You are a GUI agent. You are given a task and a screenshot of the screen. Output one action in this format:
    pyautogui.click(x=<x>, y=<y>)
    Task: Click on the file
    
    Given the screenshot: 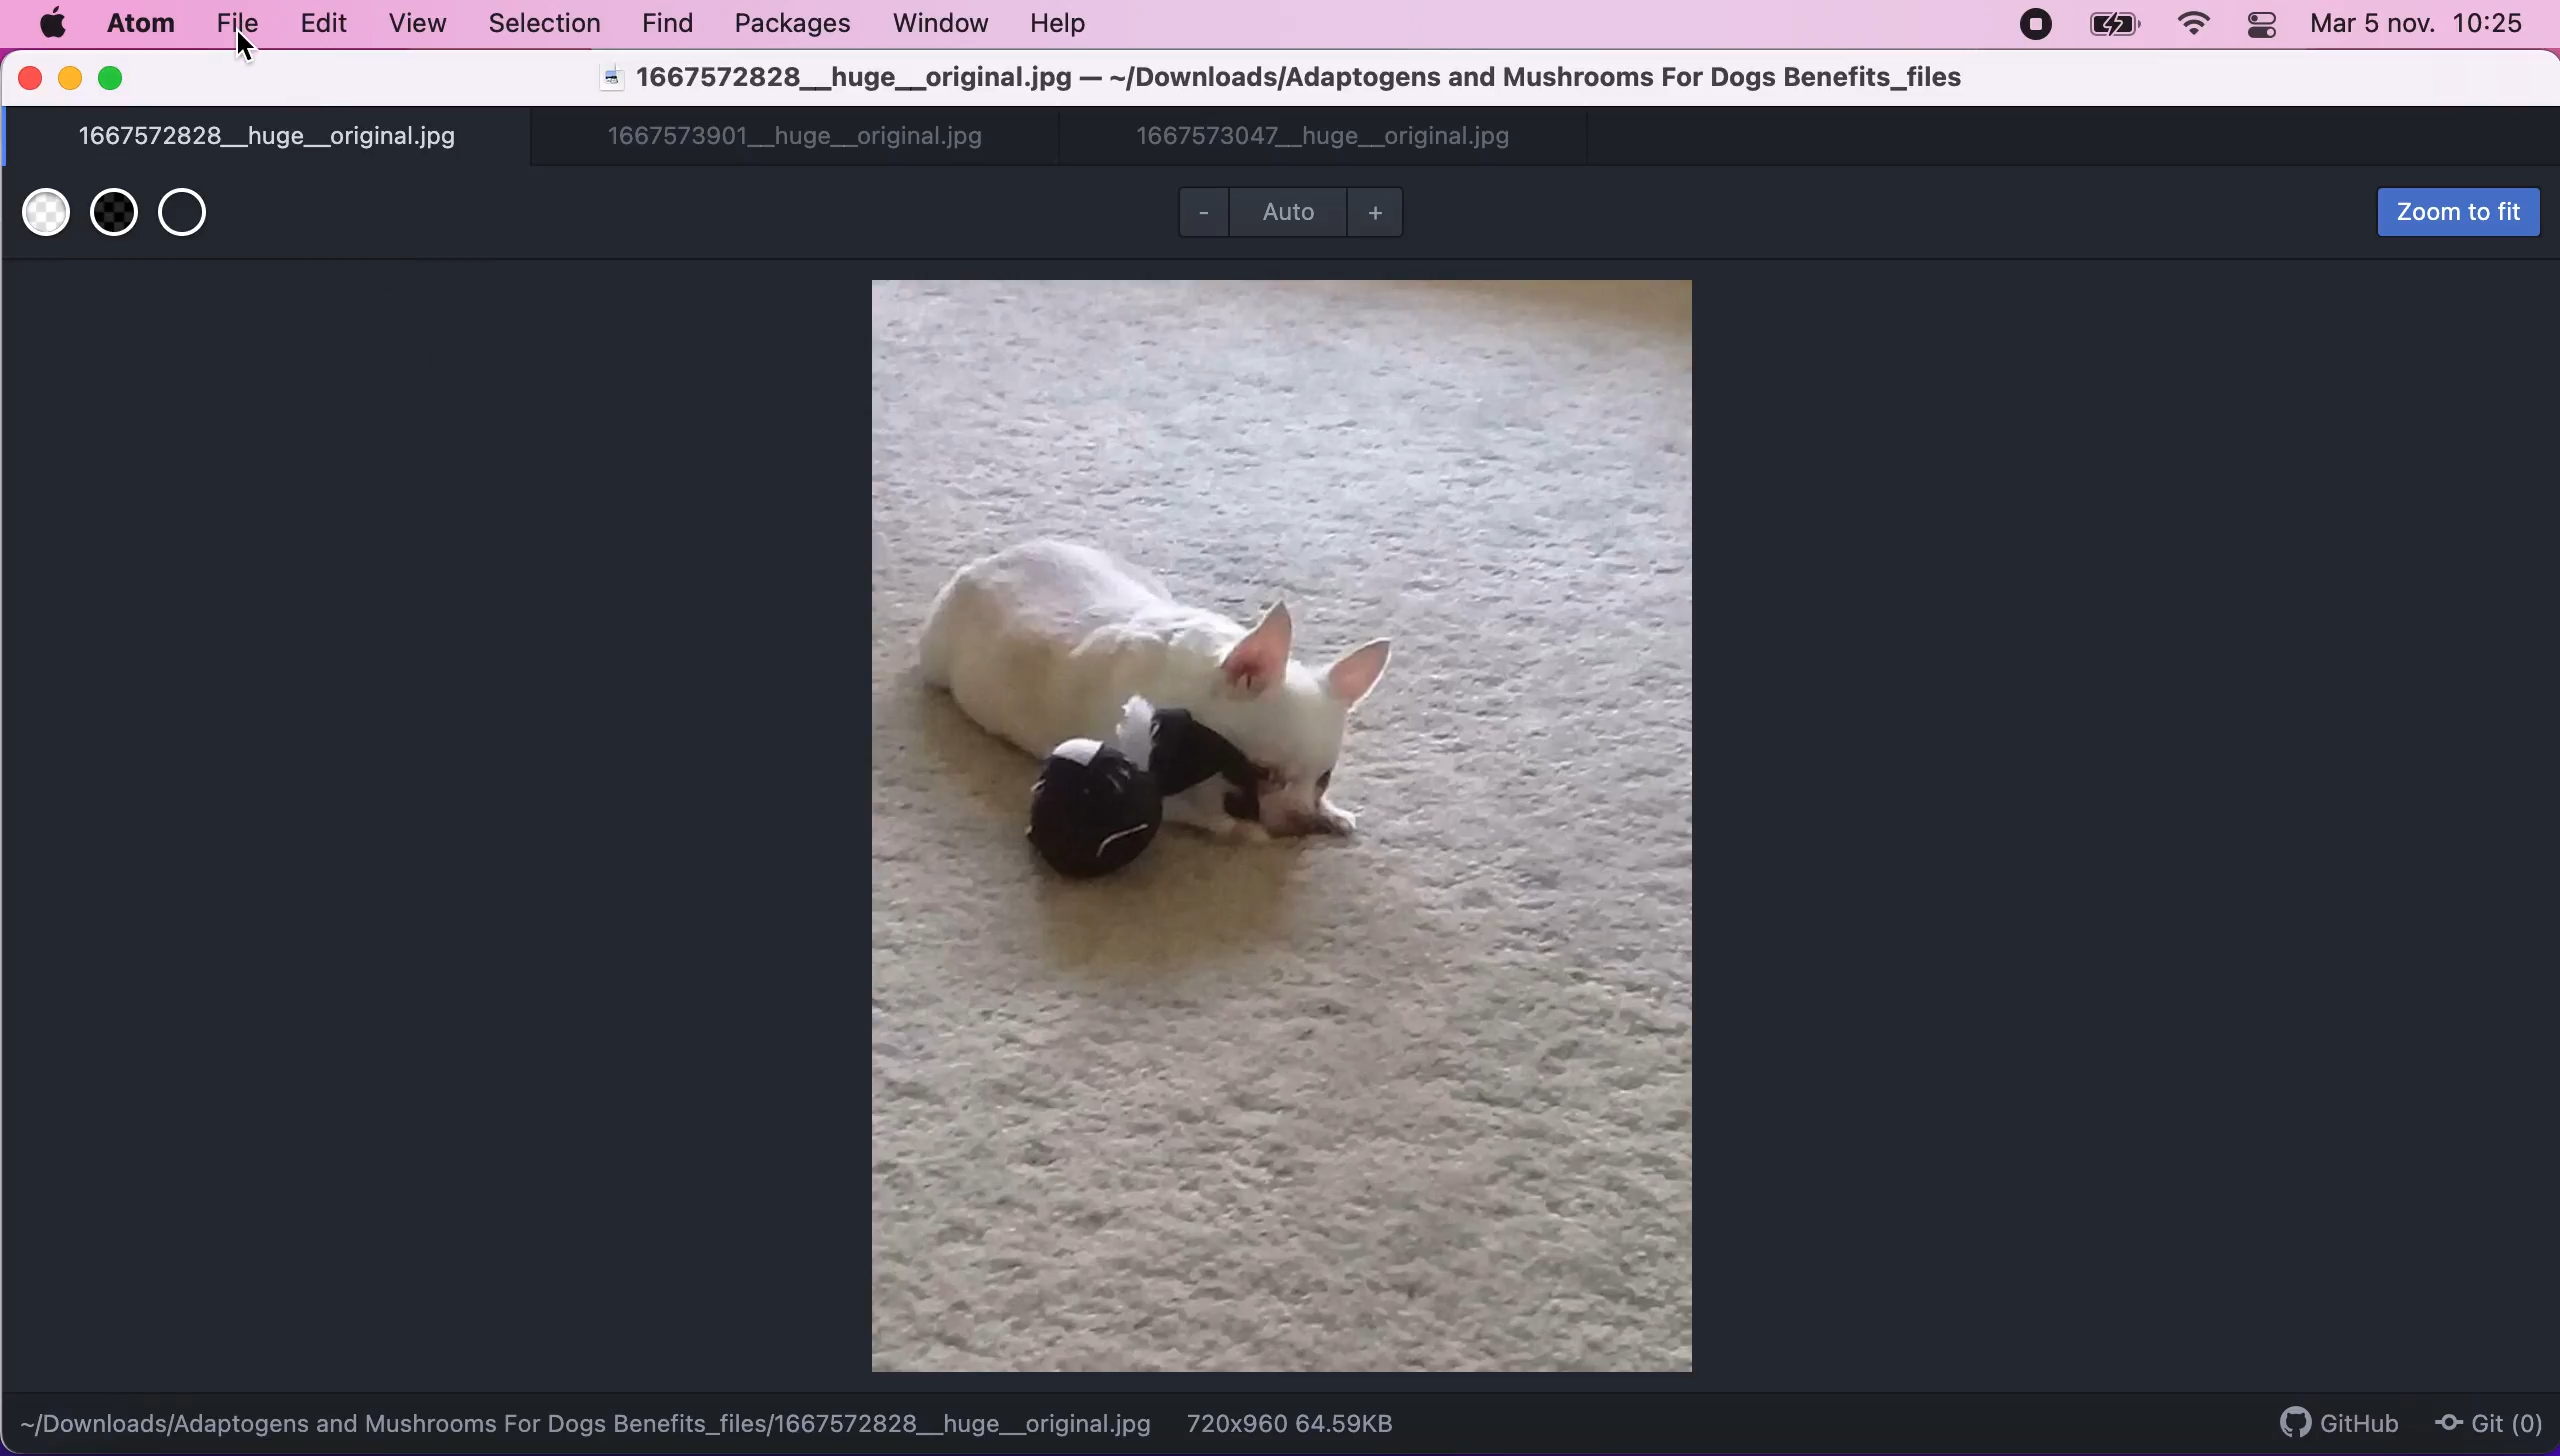 What is the action you would take?
    pyautogui.click(x=243, y=26)
    